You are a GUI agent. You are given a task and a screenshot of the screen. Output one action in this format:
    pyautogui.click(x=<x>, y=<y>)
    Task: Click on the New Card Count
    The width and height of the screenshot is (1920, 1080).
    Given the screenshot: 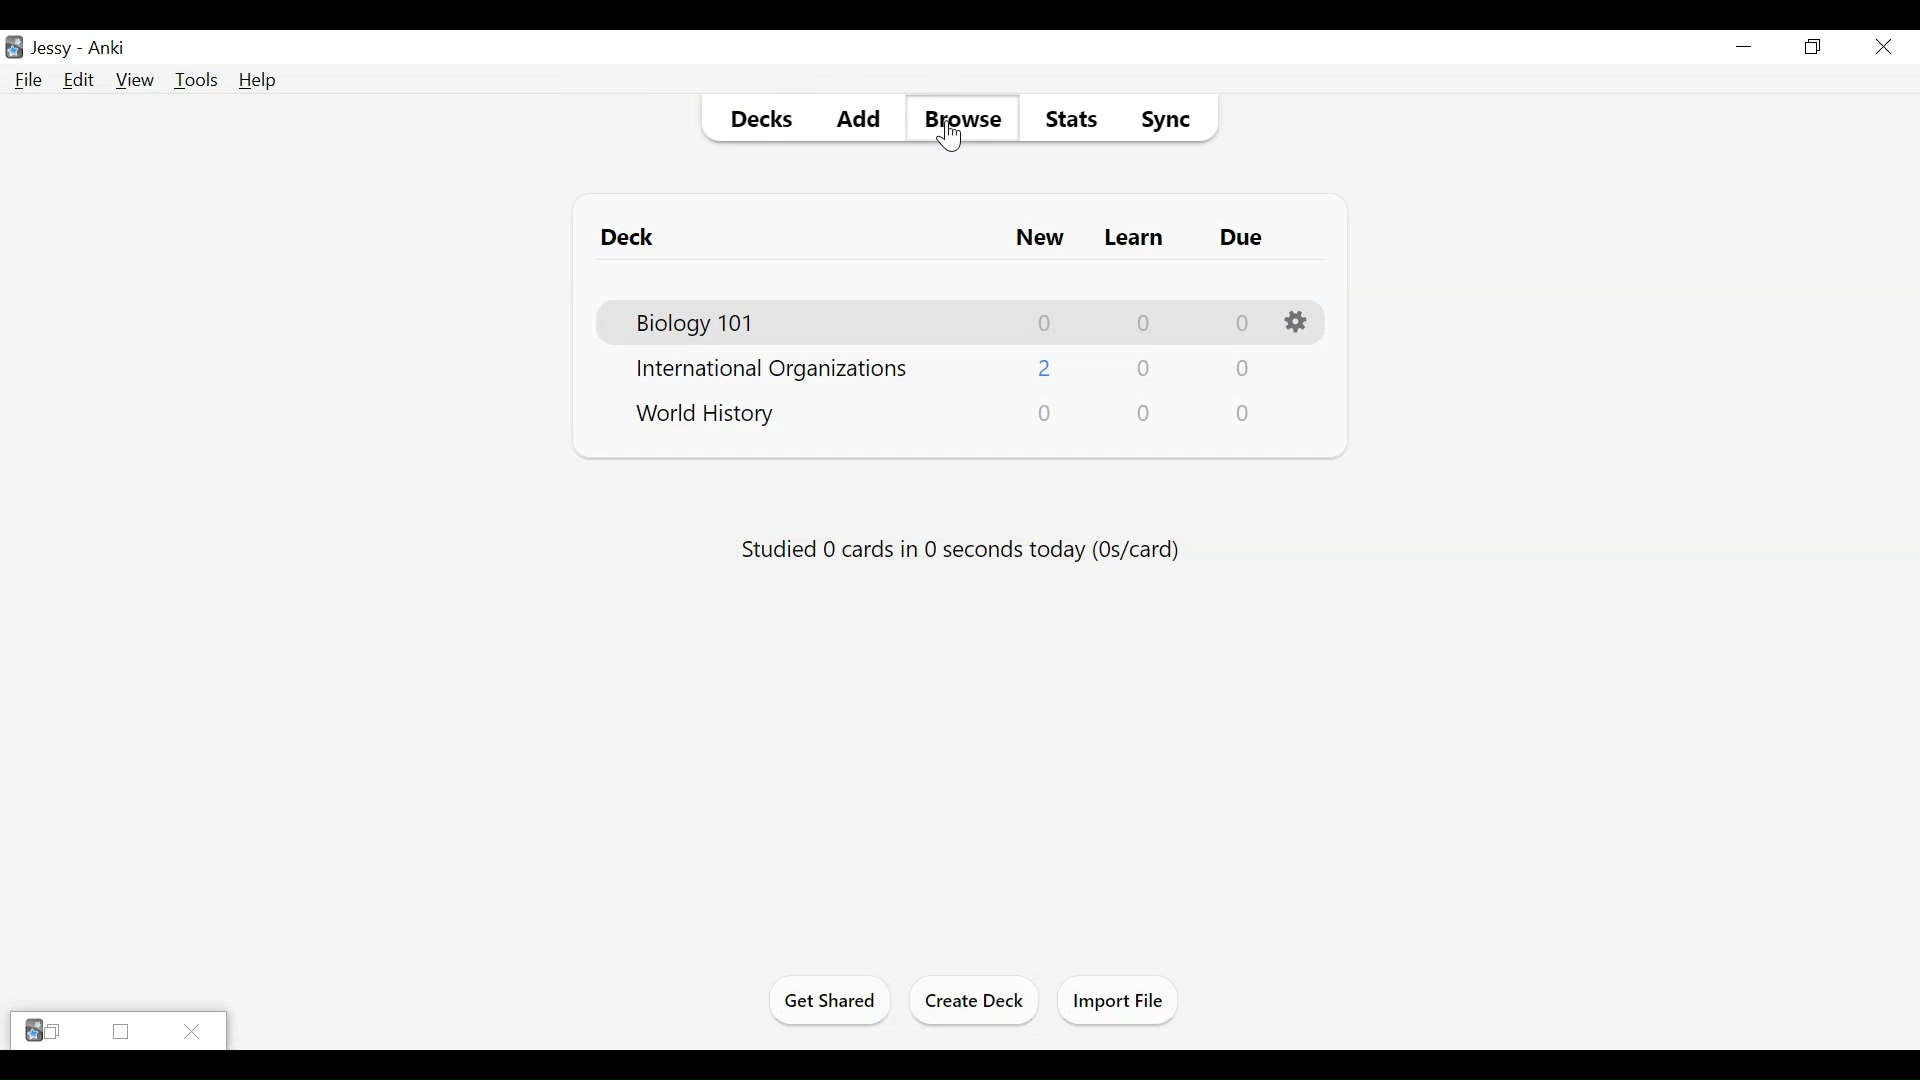 What is the action you would take?
    pyautogui.click(x=1045, y=370)
    